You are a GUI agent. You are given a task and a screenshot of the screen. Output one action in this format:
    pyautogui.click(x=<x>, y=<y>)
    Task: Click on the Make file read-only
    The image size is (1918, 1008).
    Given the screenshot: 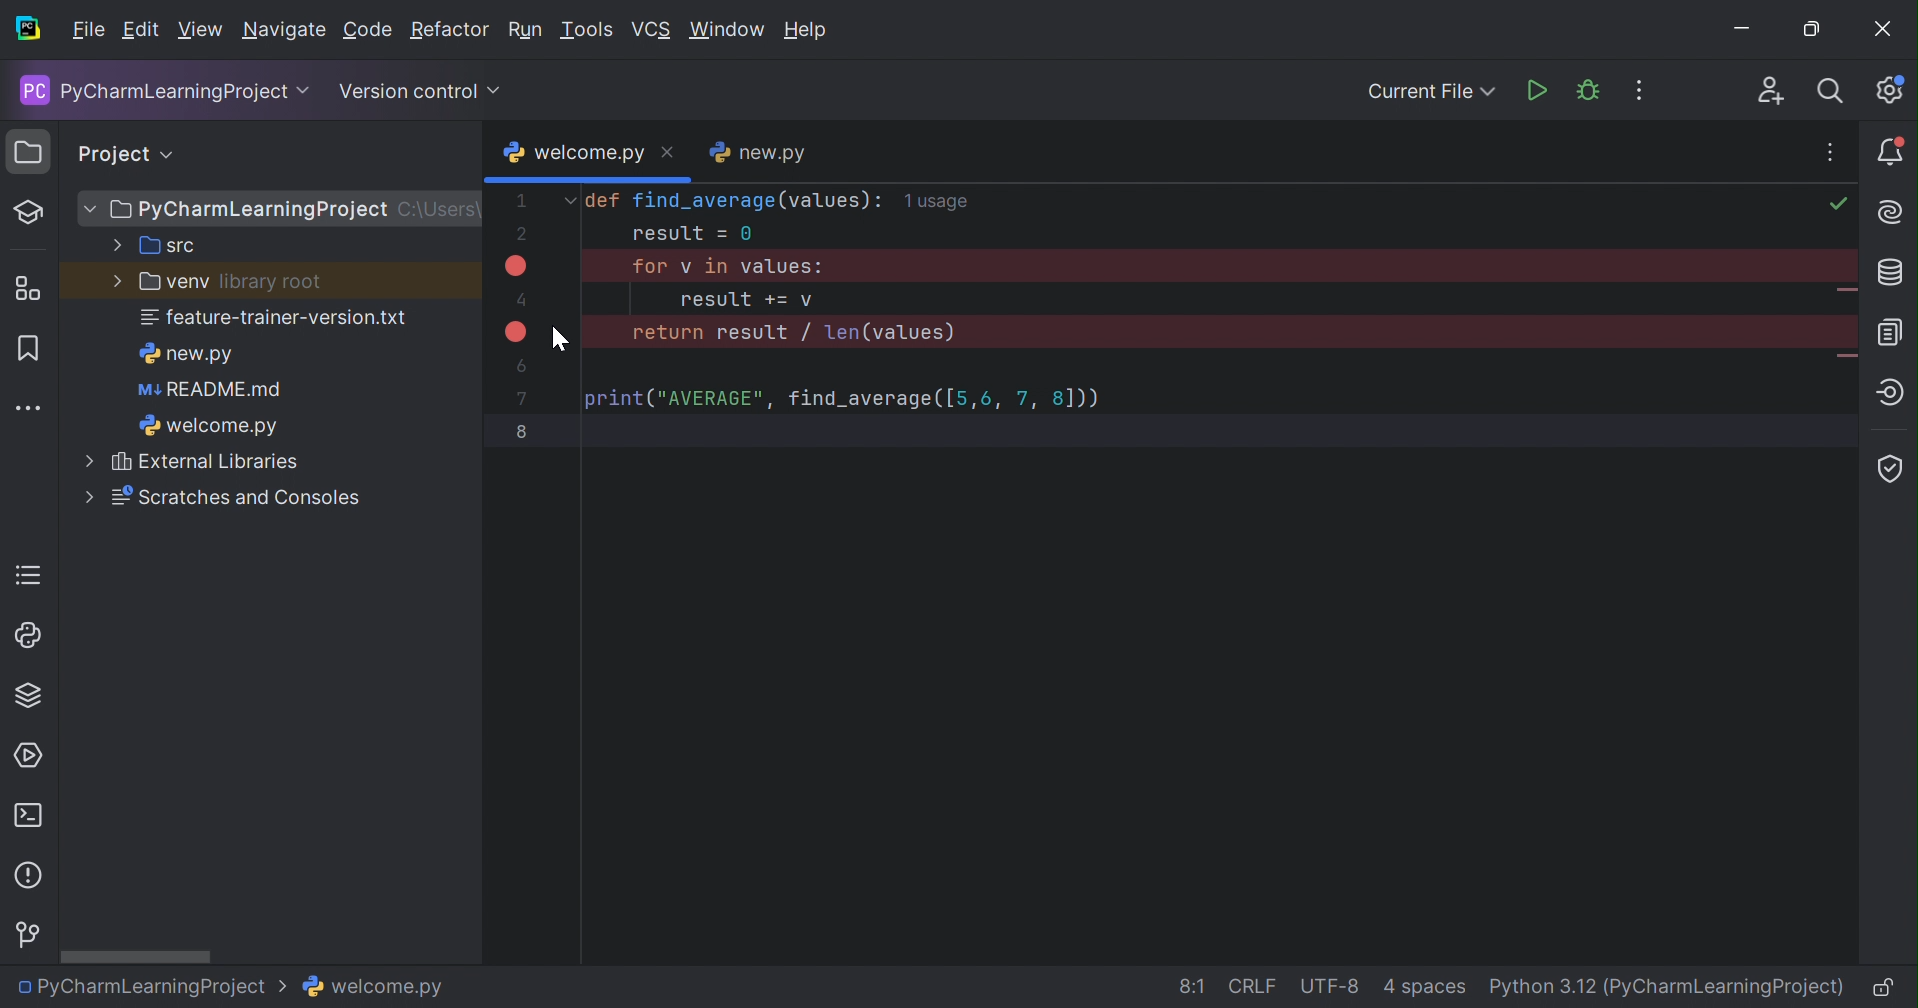 What is the action you would take?
    pyautogui.click(x=1879, y=989)
    